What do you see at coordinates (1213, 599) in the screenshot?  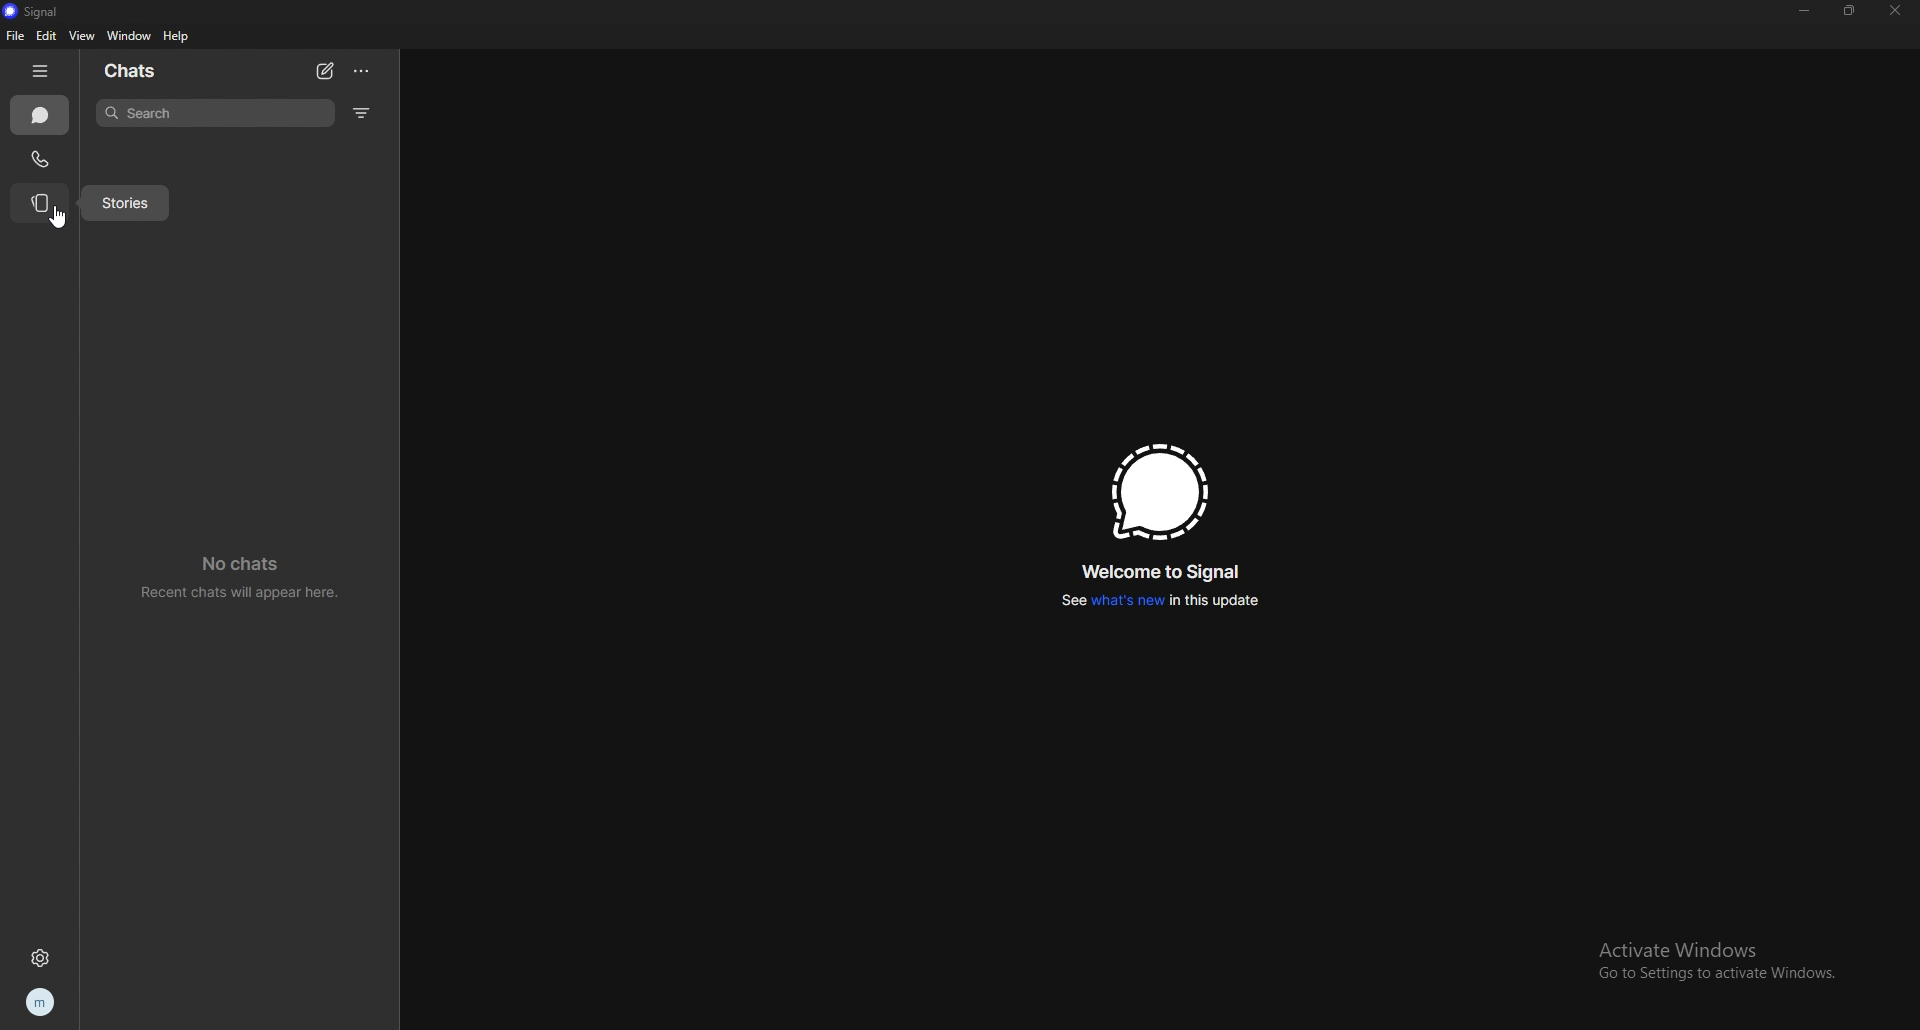 I see `in this update` at bounding box center [1213, 599].